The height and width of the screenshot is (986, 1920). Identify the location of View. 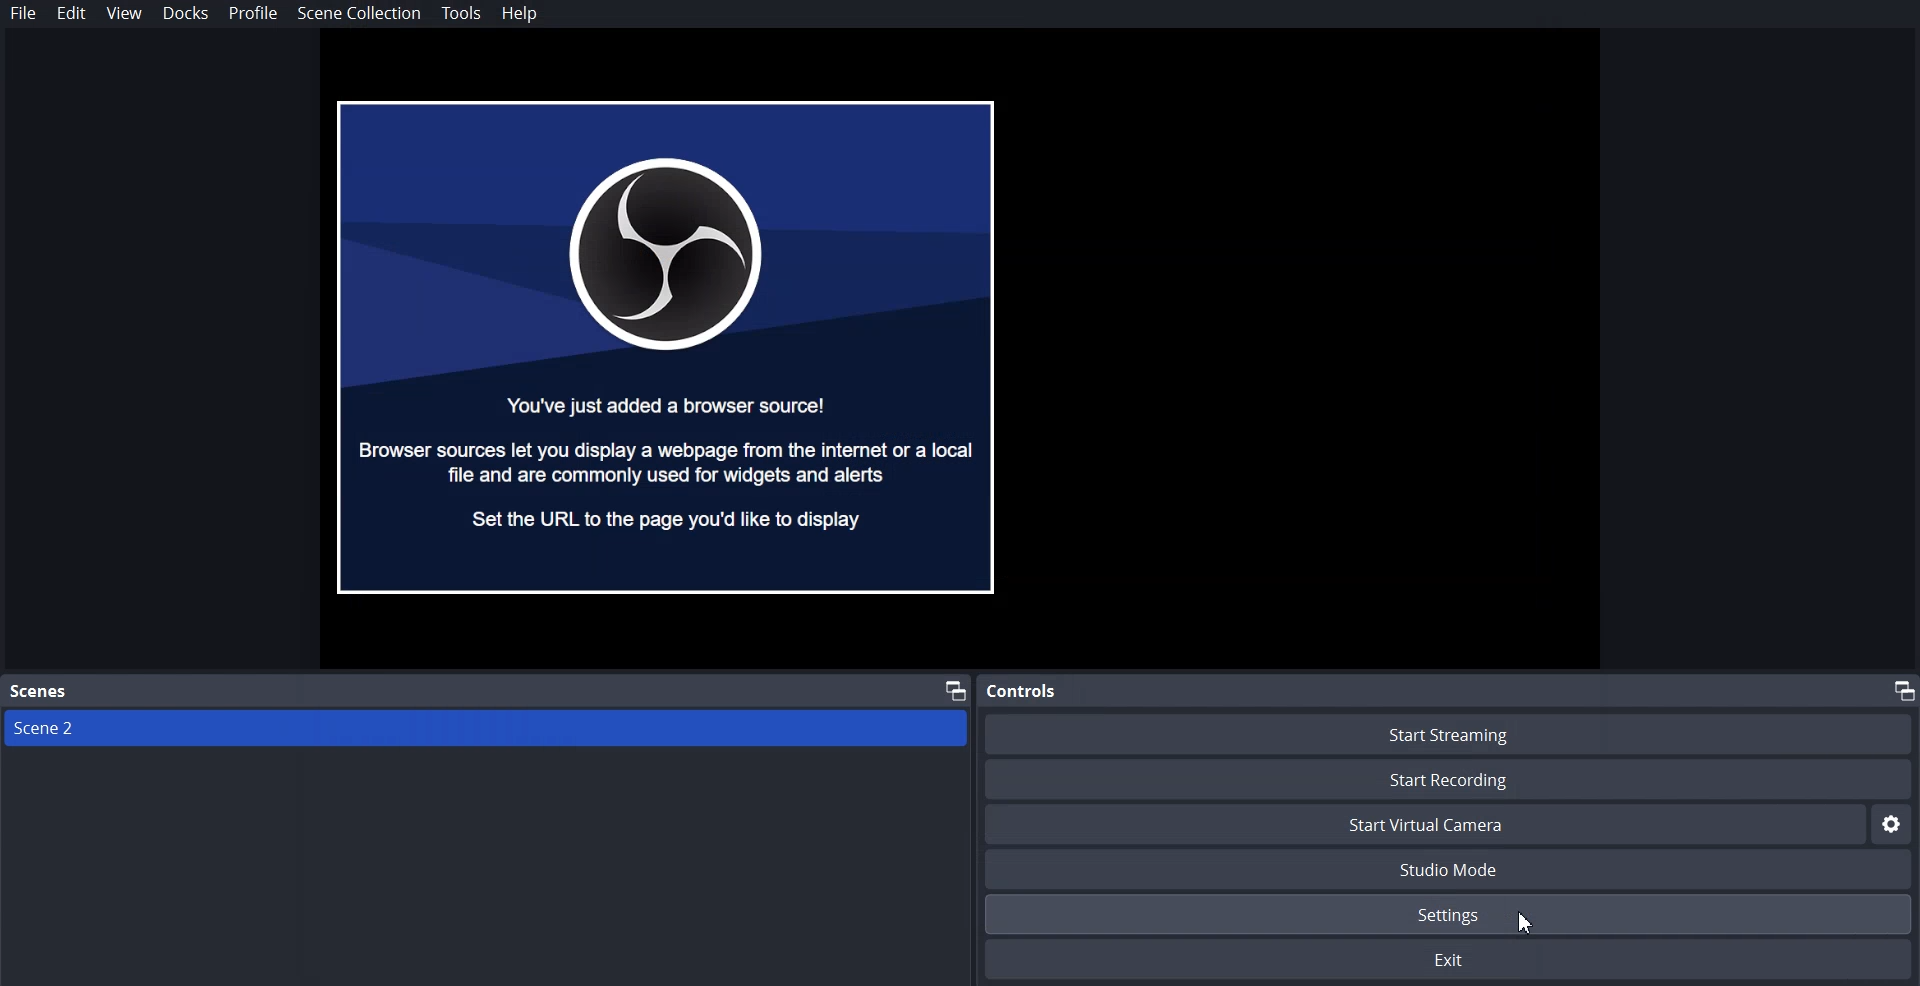
(124, 13).